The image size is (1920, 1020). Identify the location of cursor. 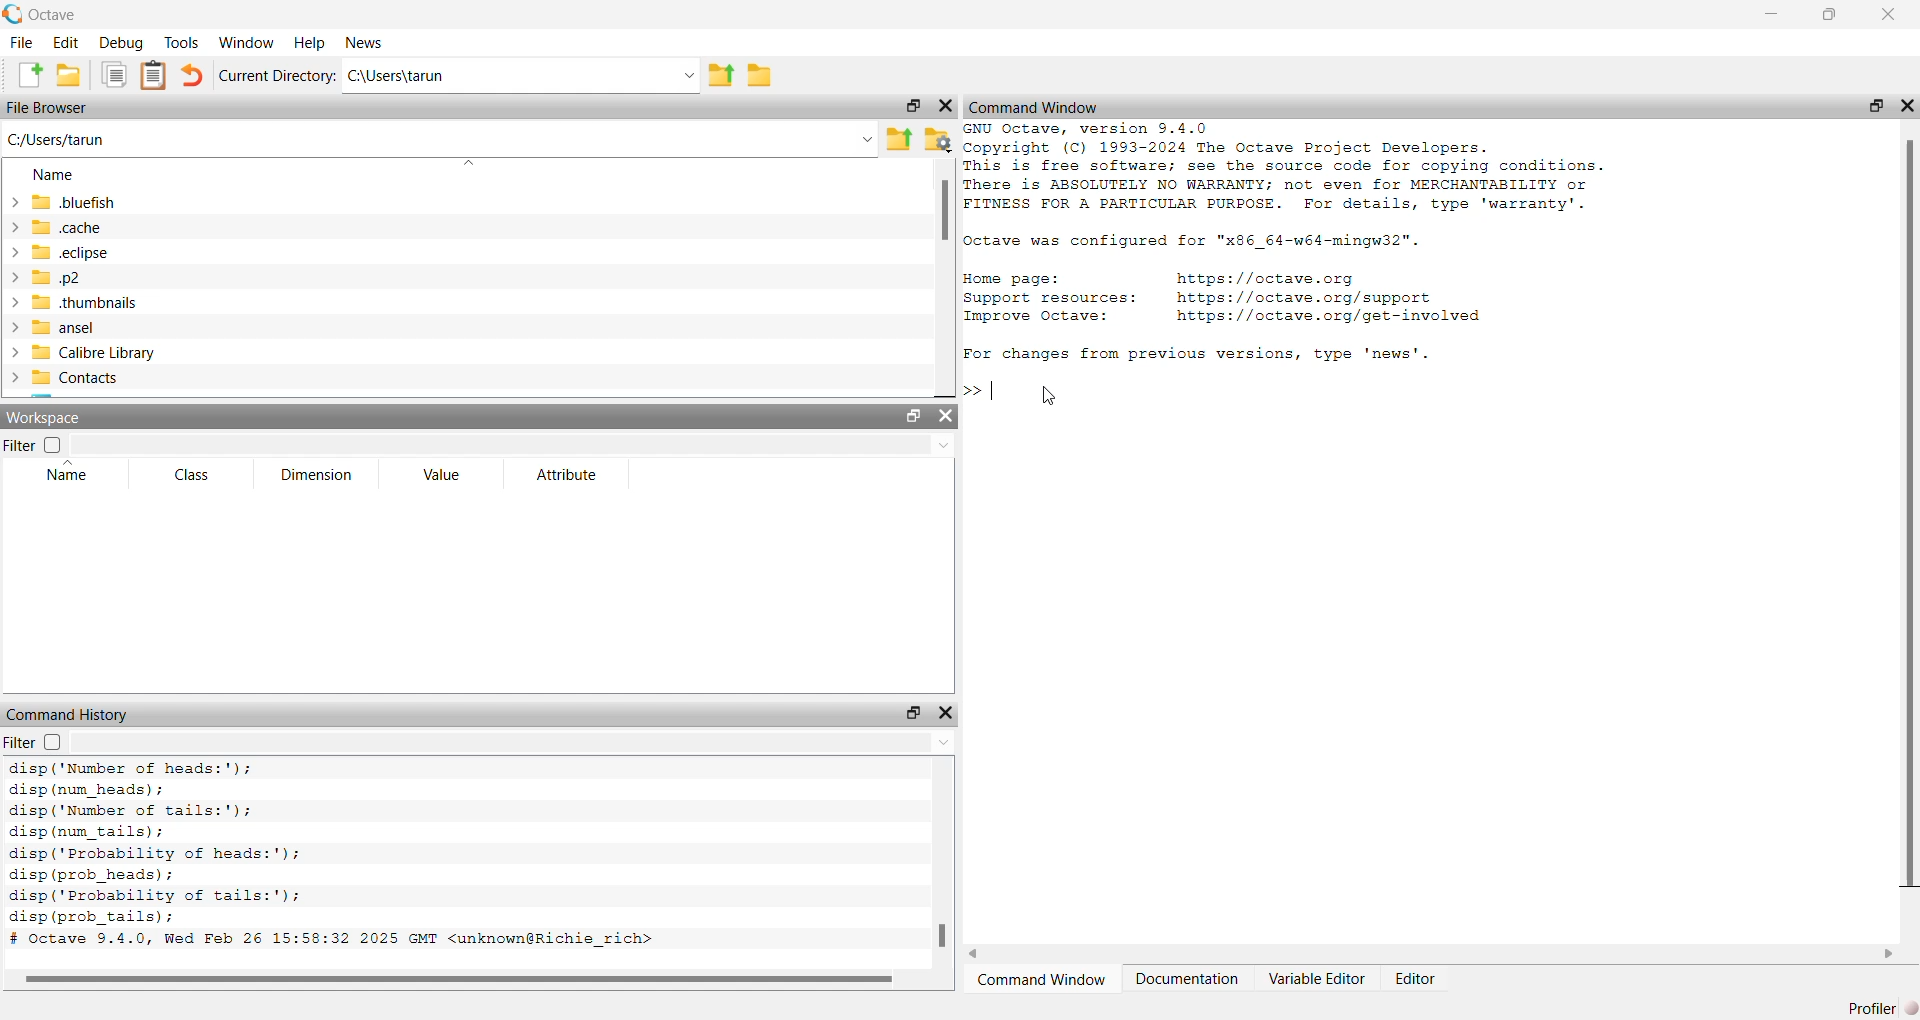
(1050, 397).